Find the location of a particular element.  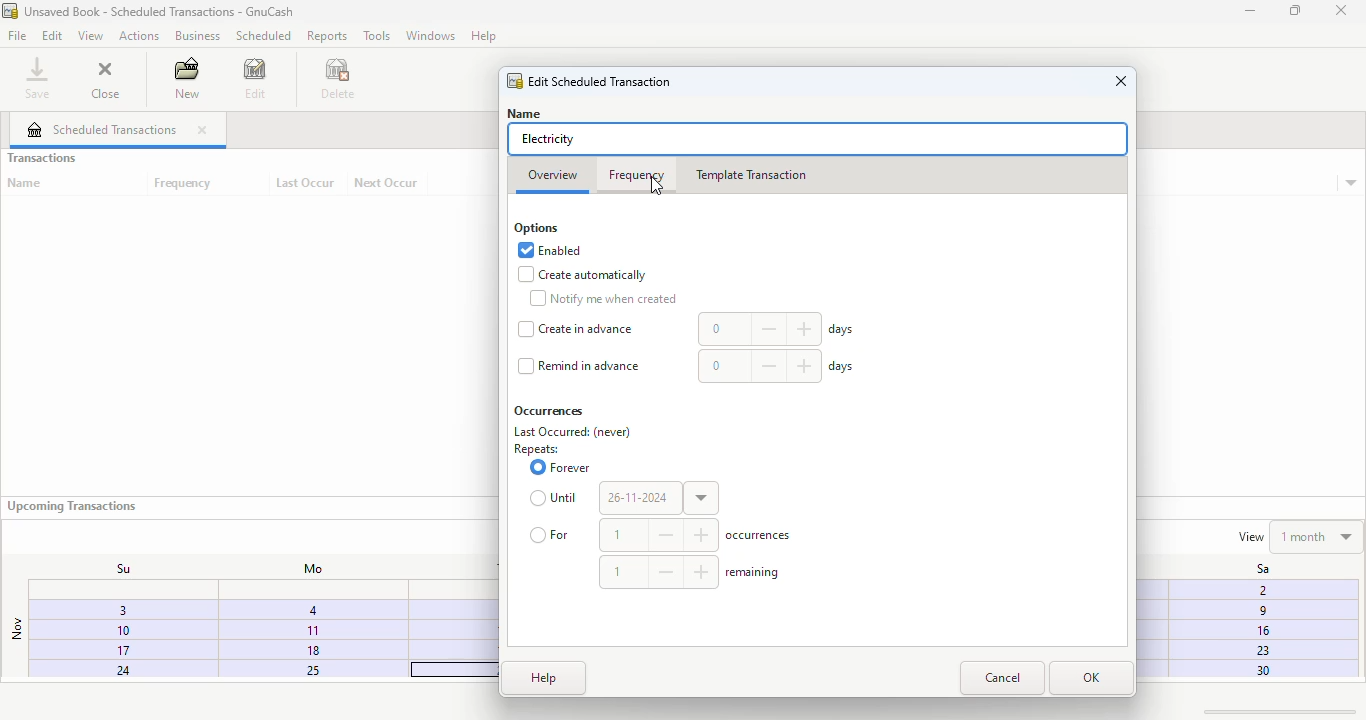

OK is located at coordinates (1091, 678).